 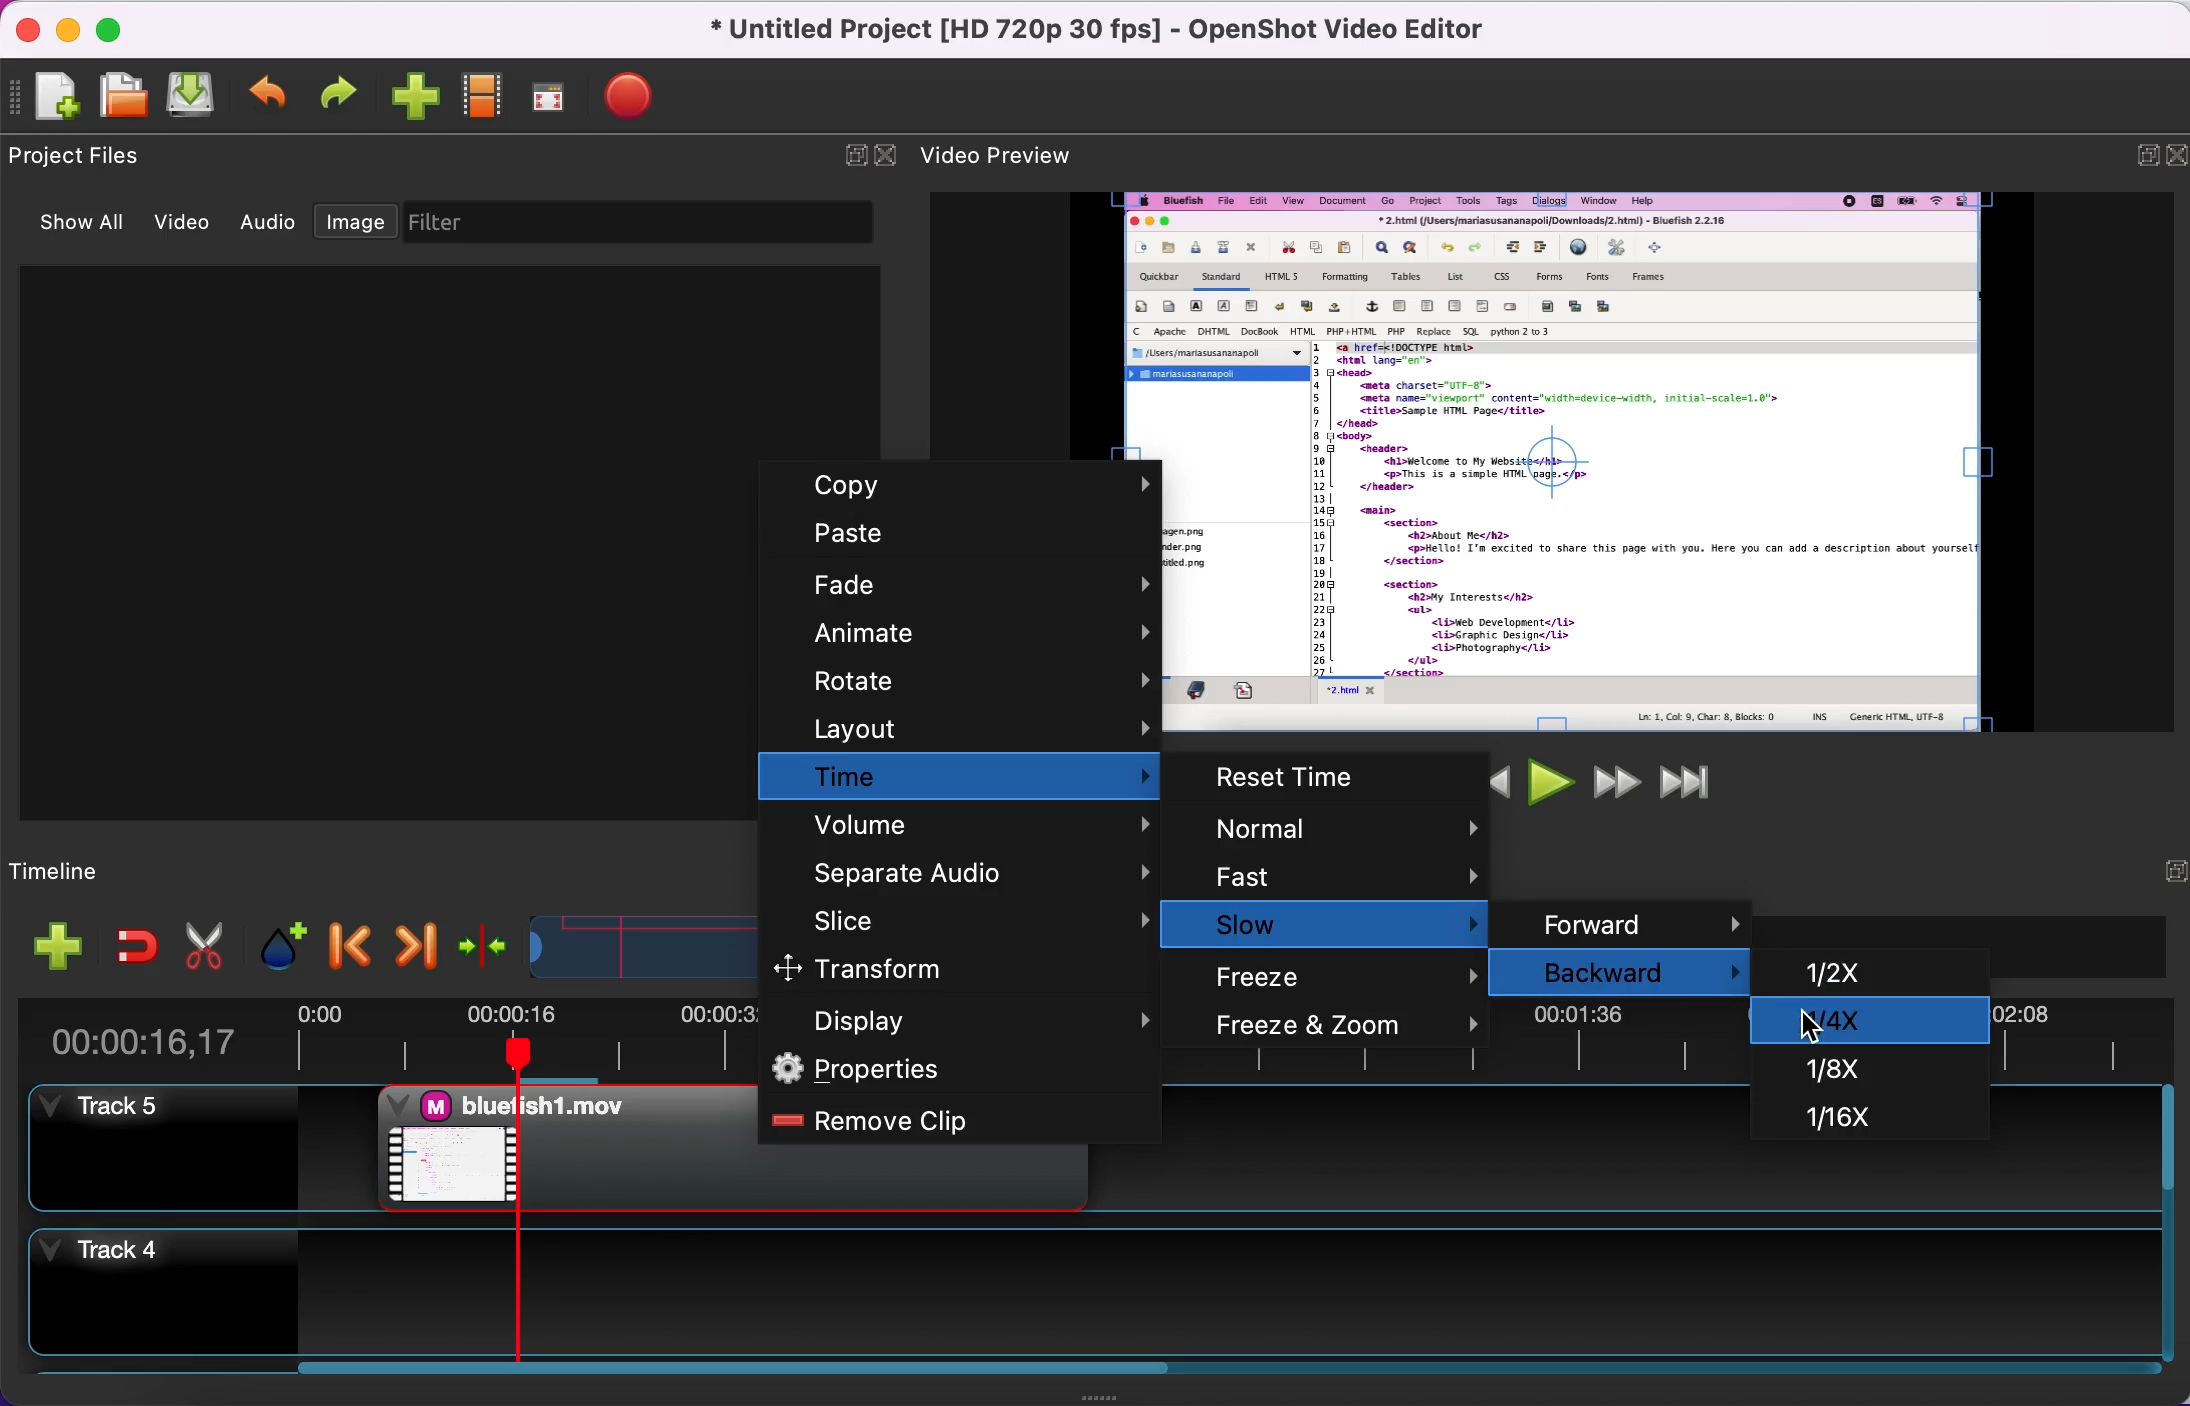 What do you see at coordinates (623, 942) in the screenshot?
I see `timeline` at bounding box center [623, 942].